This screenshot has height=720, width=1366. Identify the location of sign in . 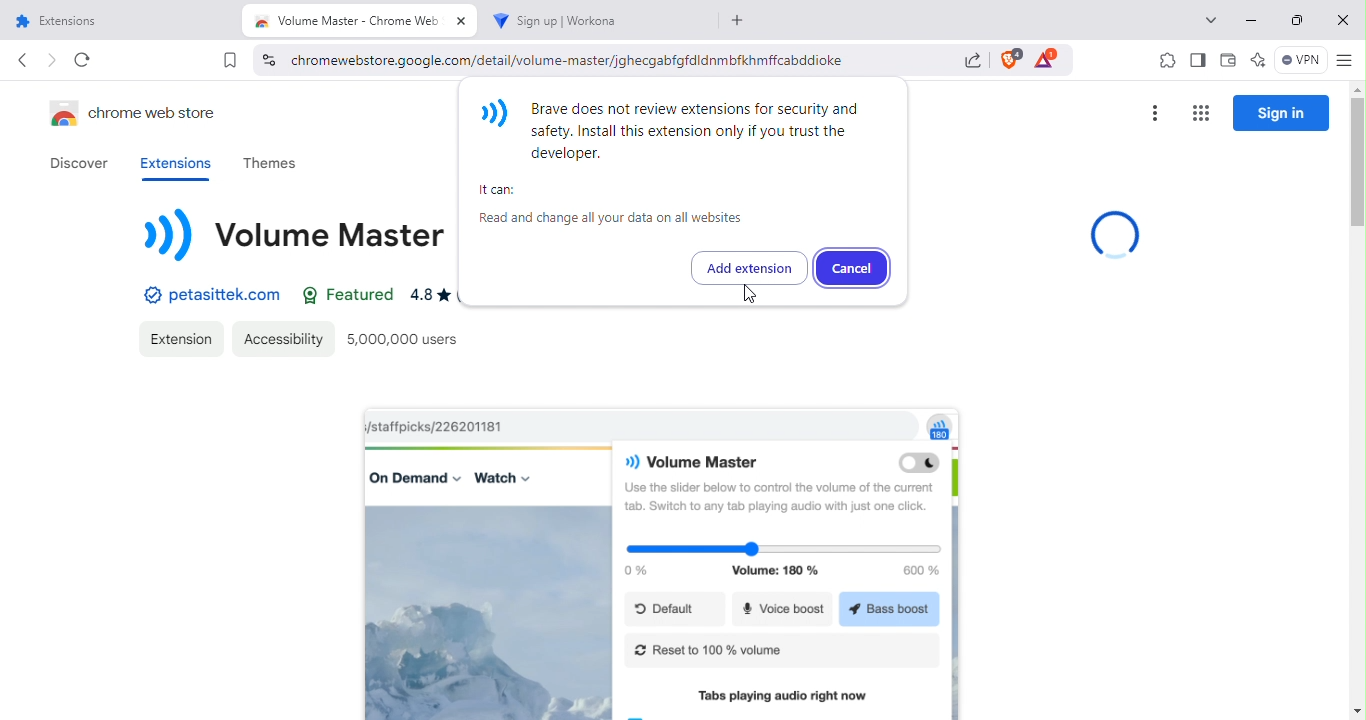
(1281, 113).